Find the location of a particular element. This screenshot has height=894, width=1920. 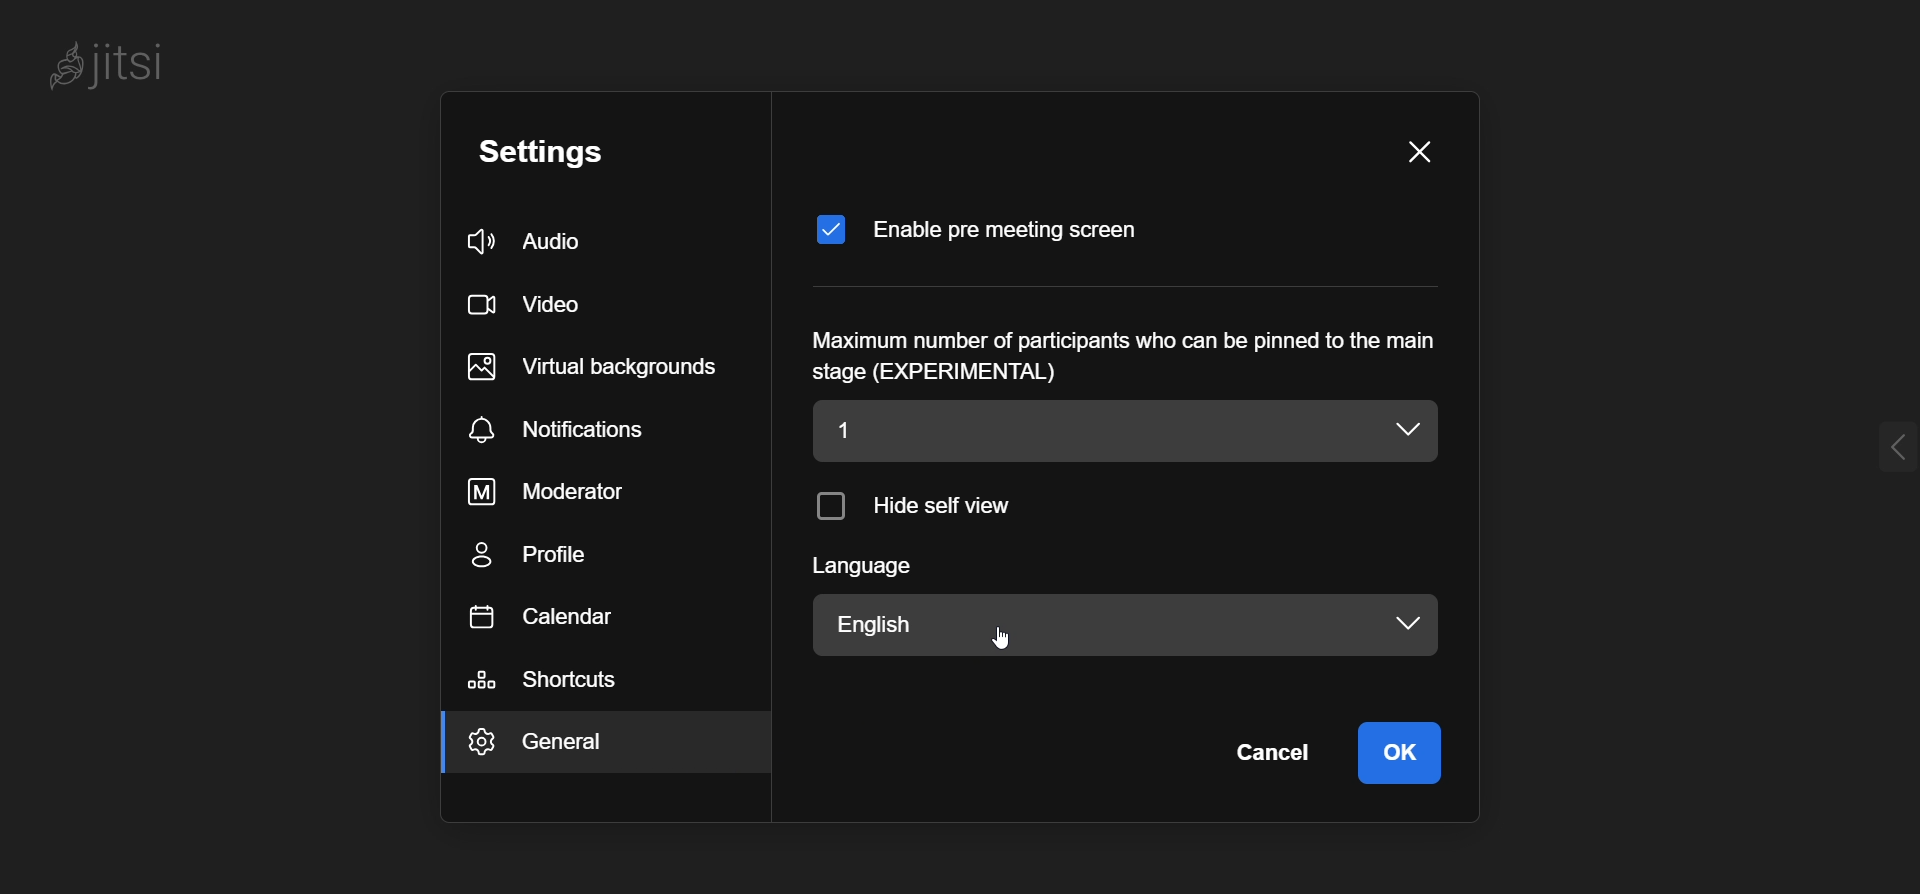

hide self view is located at coordinates (923, 508).